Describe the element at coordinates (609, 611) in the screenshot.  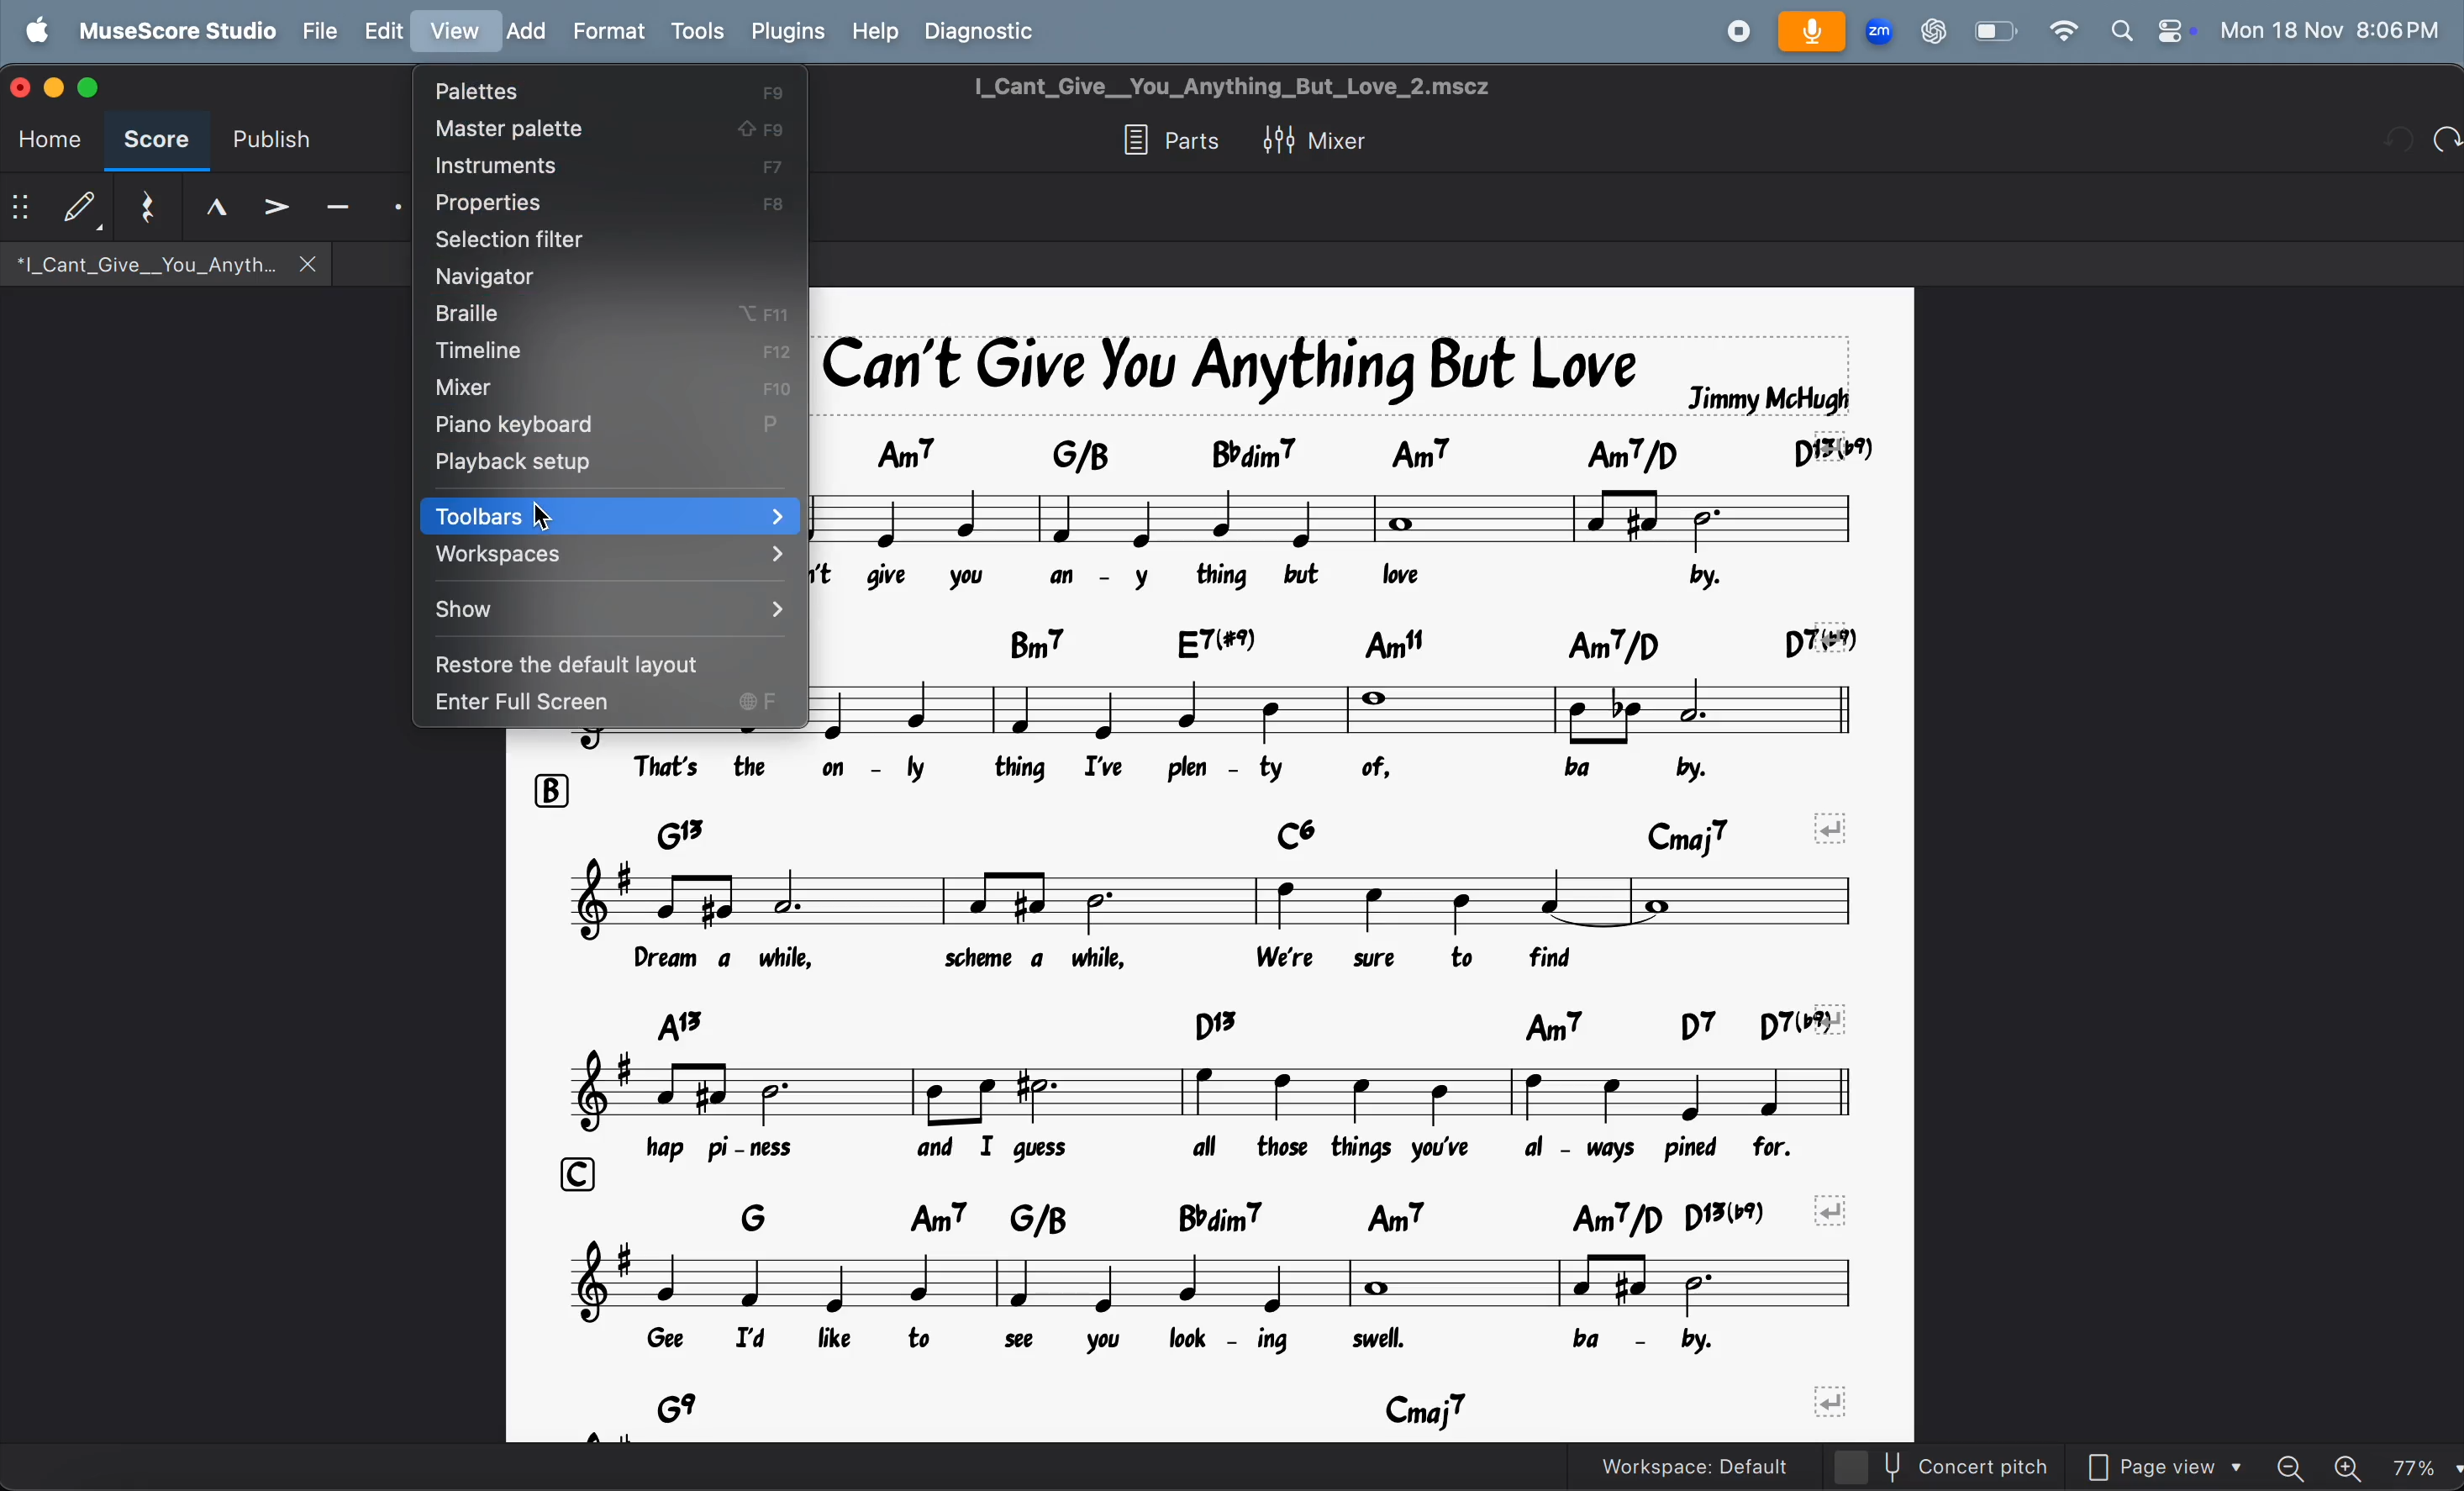
I see `show` at that location.